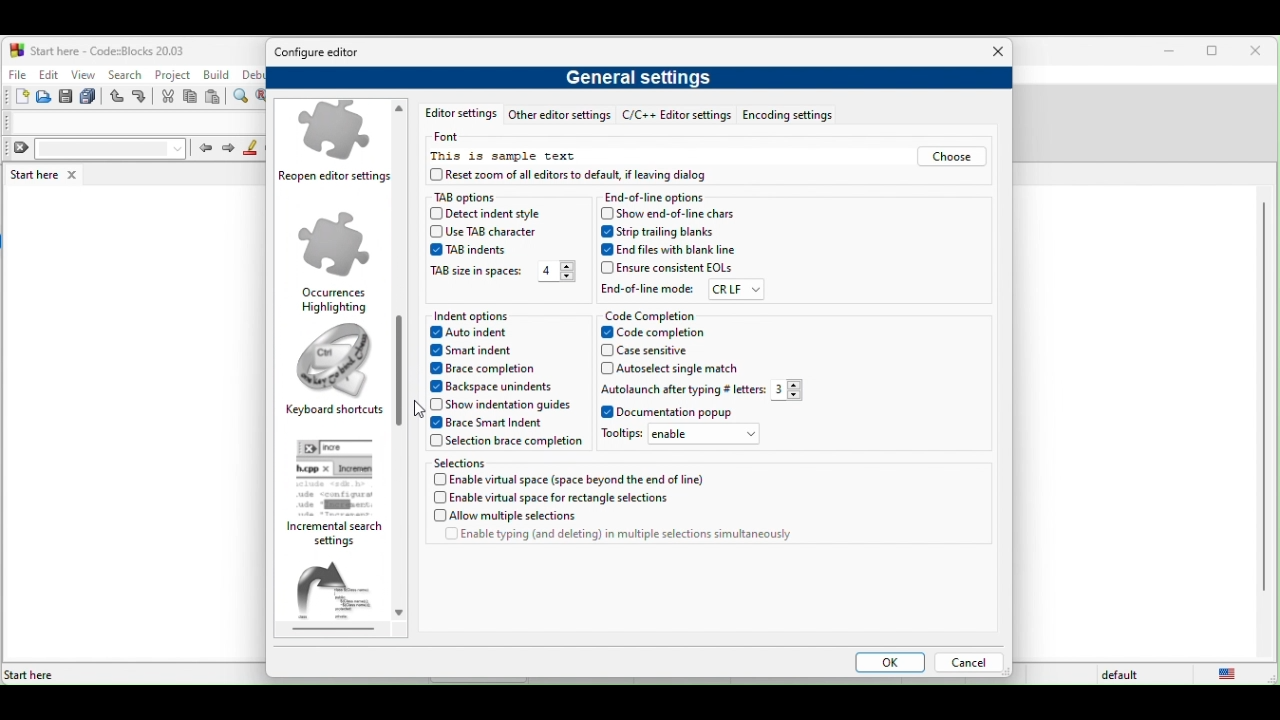 This screenshot has width=1280, height=720. Describe the element at coordinates (45, 97) in the screenshot. I see `open` at that location.